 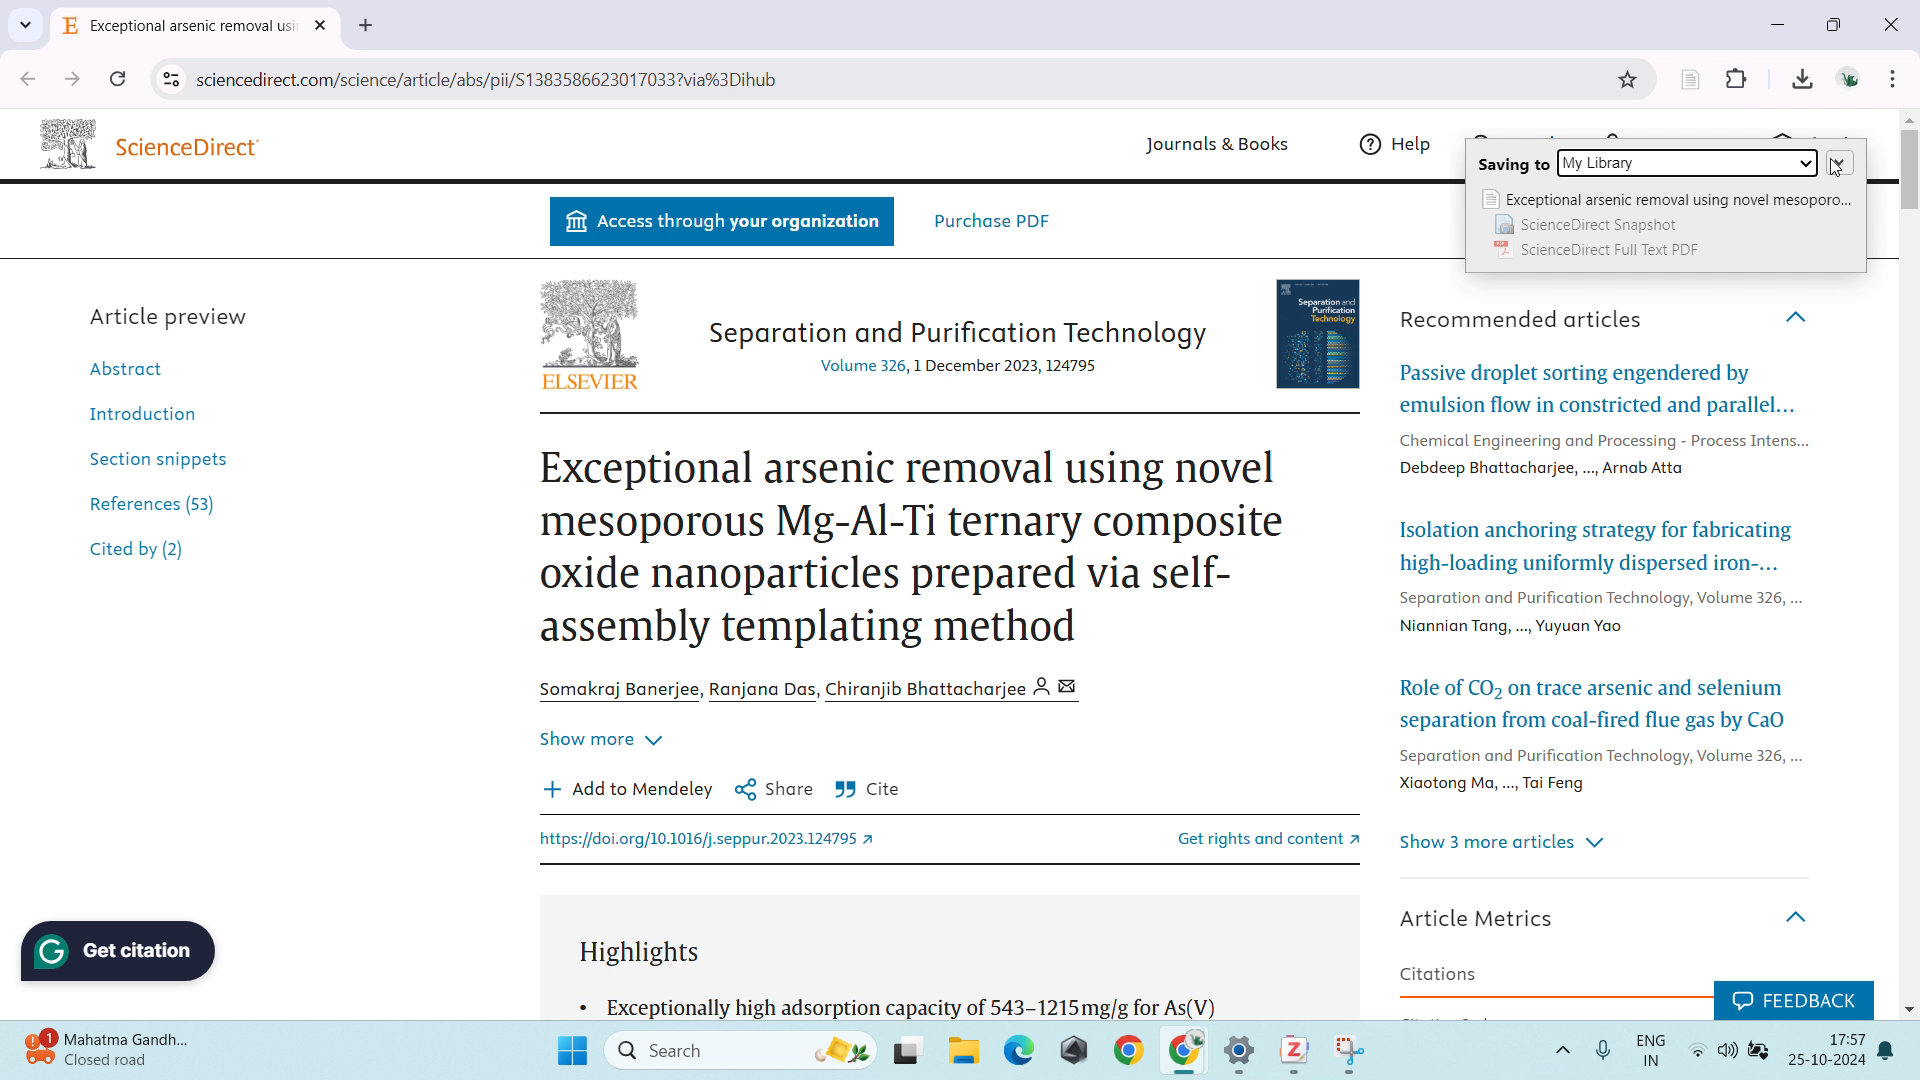 What do you see at coordinates (118, 79) in the screenshot?
I see `relload this page` at bounding box center [118, 79].